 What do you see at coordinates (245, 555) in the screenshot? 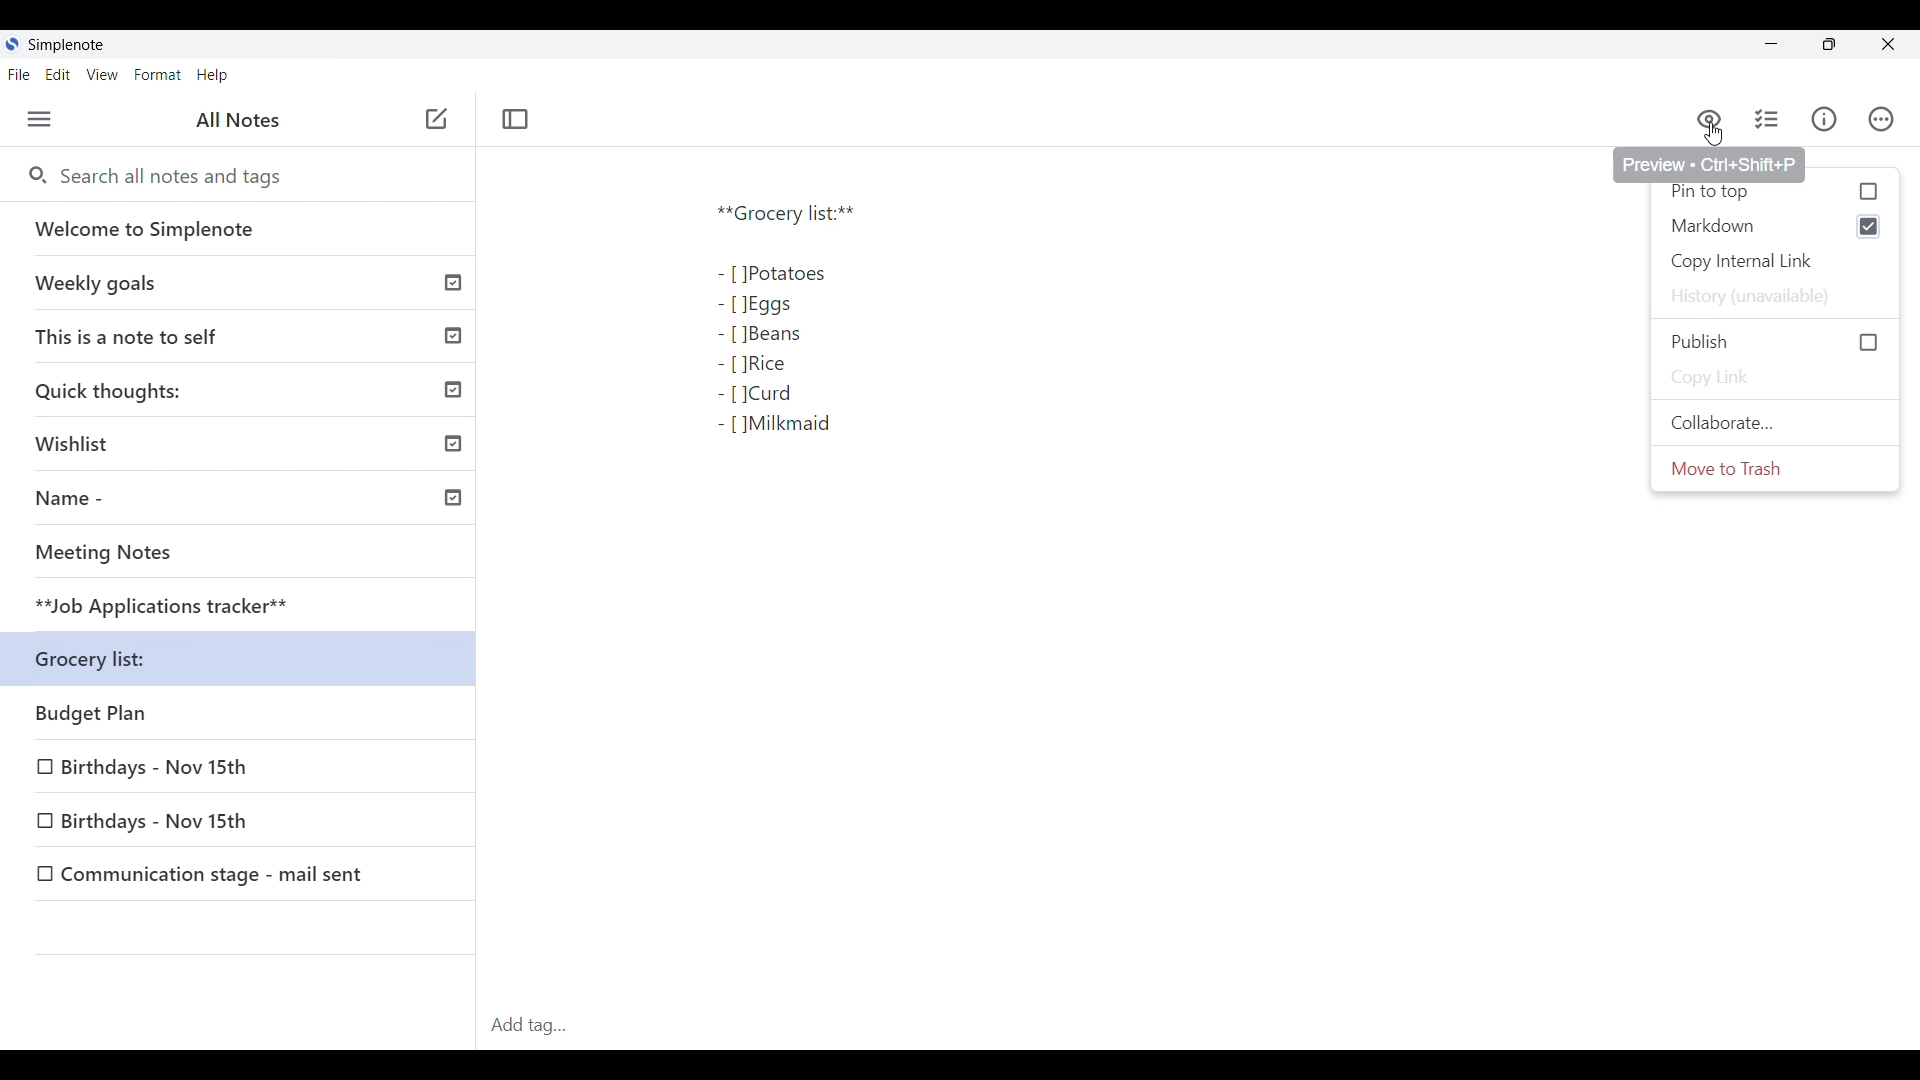
I see `Meeting Notes` at bounding box center [245, 555].